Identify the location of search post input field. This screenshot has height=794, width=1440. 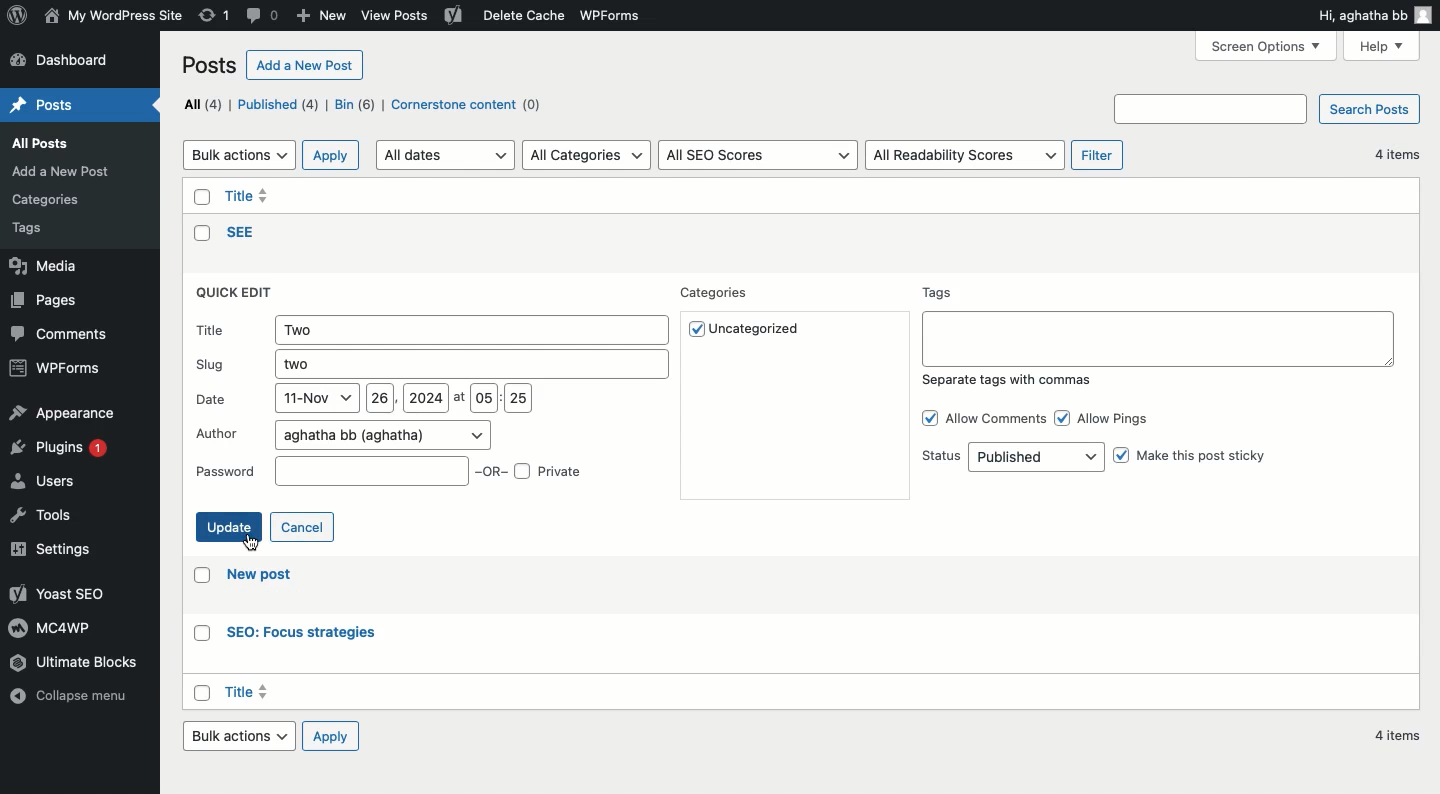
(1211, 108).